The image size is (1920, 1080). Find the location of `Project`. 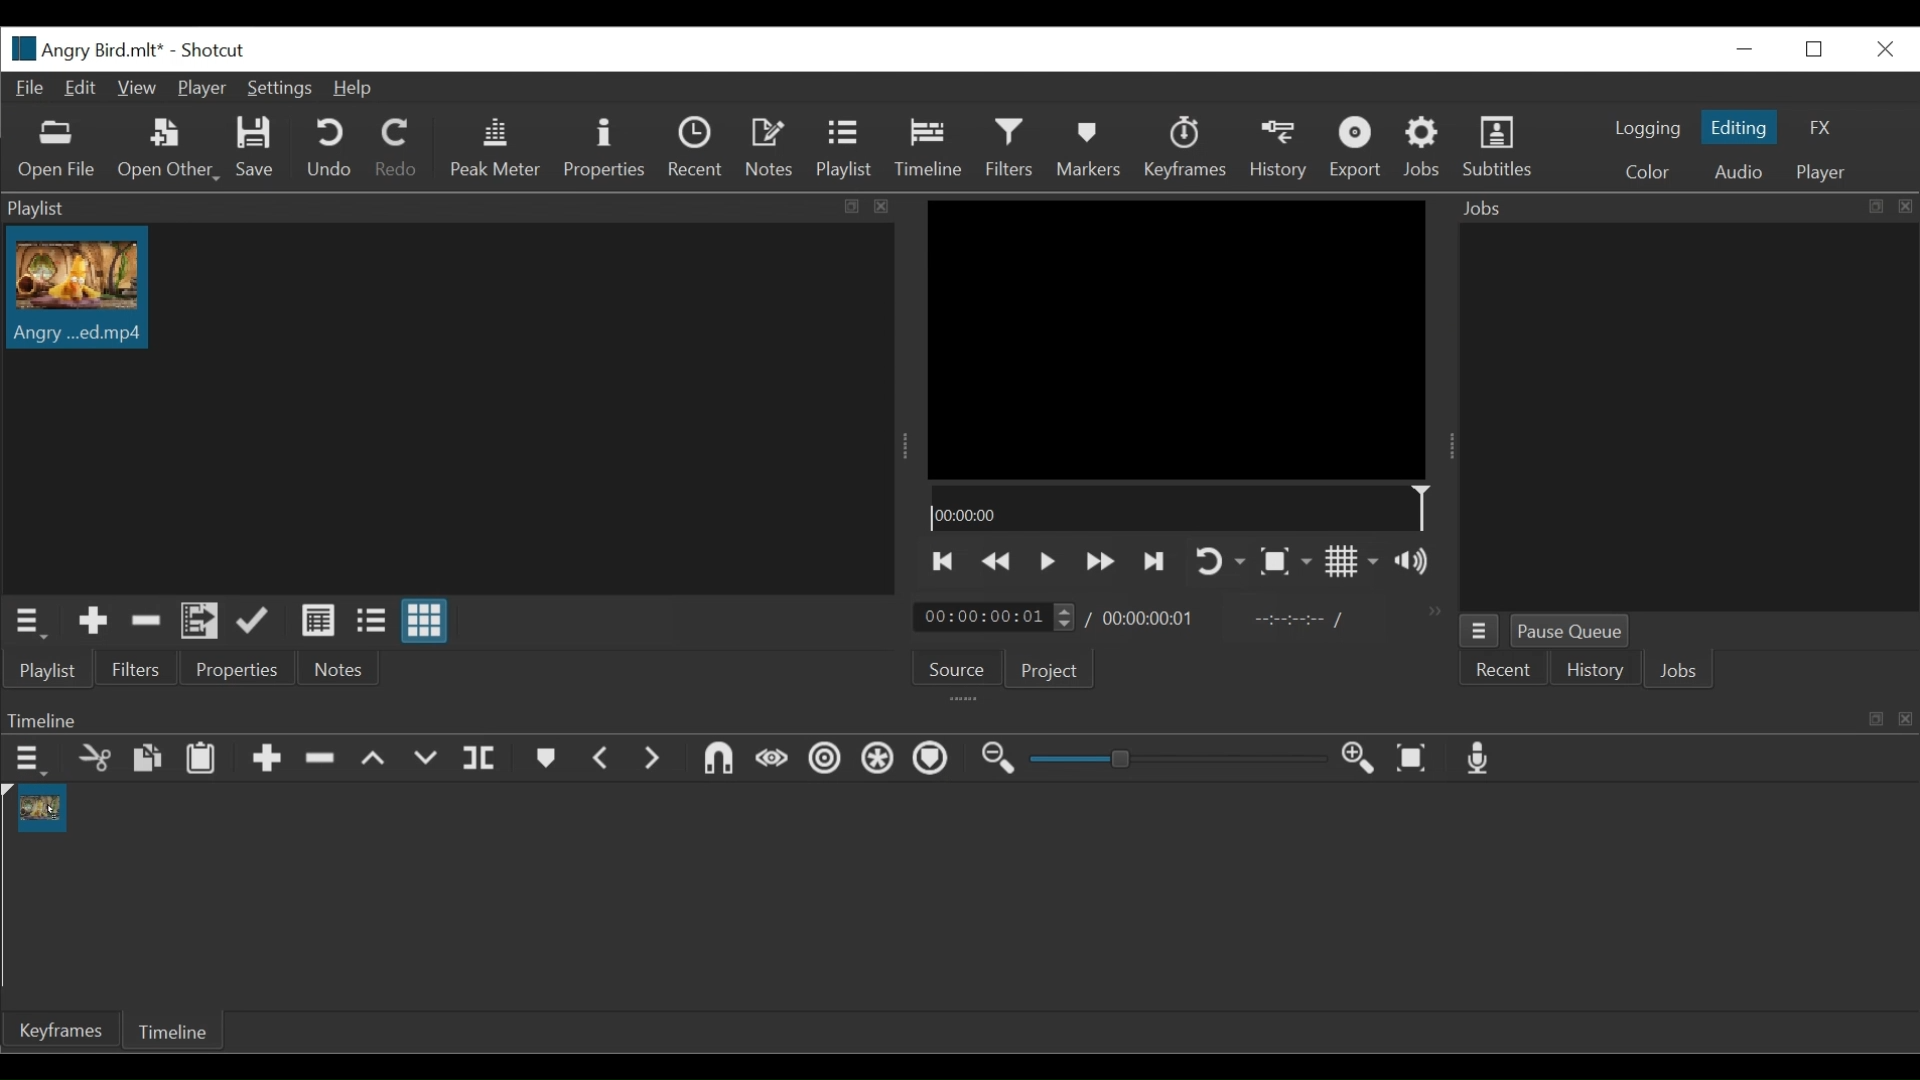

Project is located at coordinates (1052, 671).